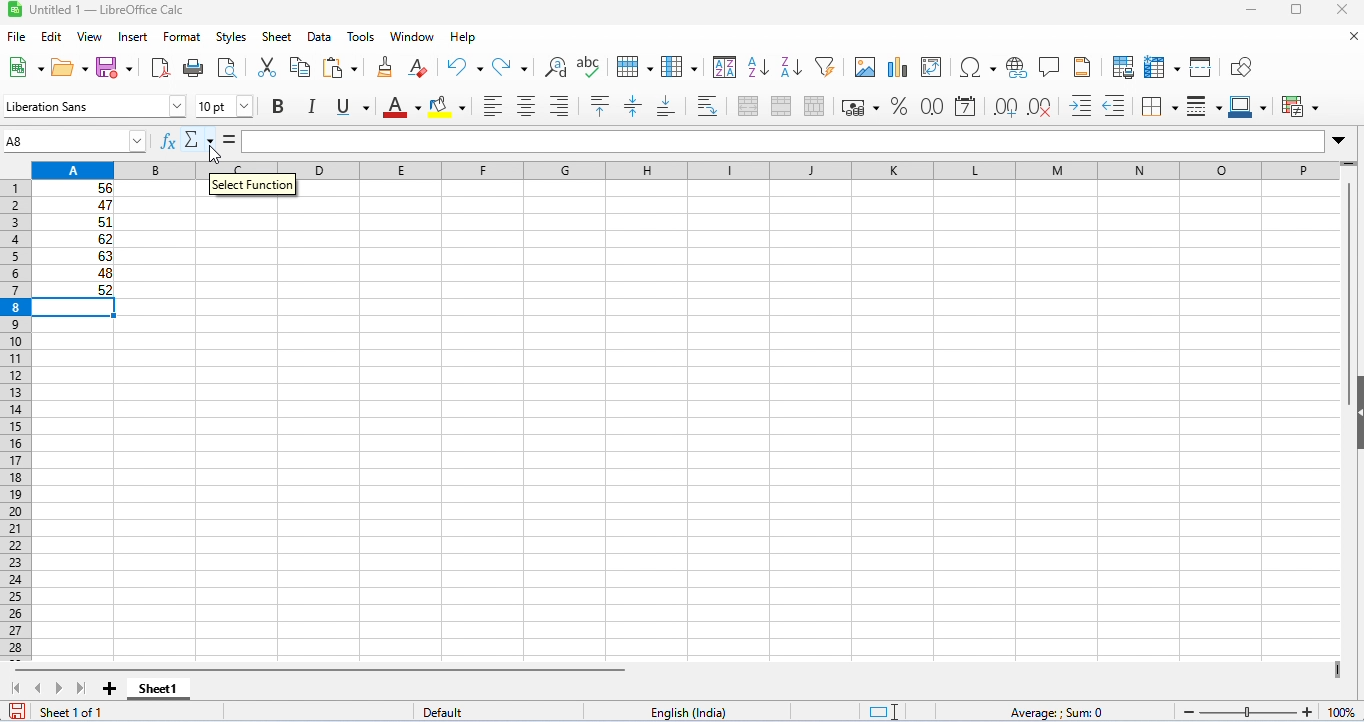  Describe the element at coordinates (1081, 104) in the screenshot. I see `increase indent` at that location.